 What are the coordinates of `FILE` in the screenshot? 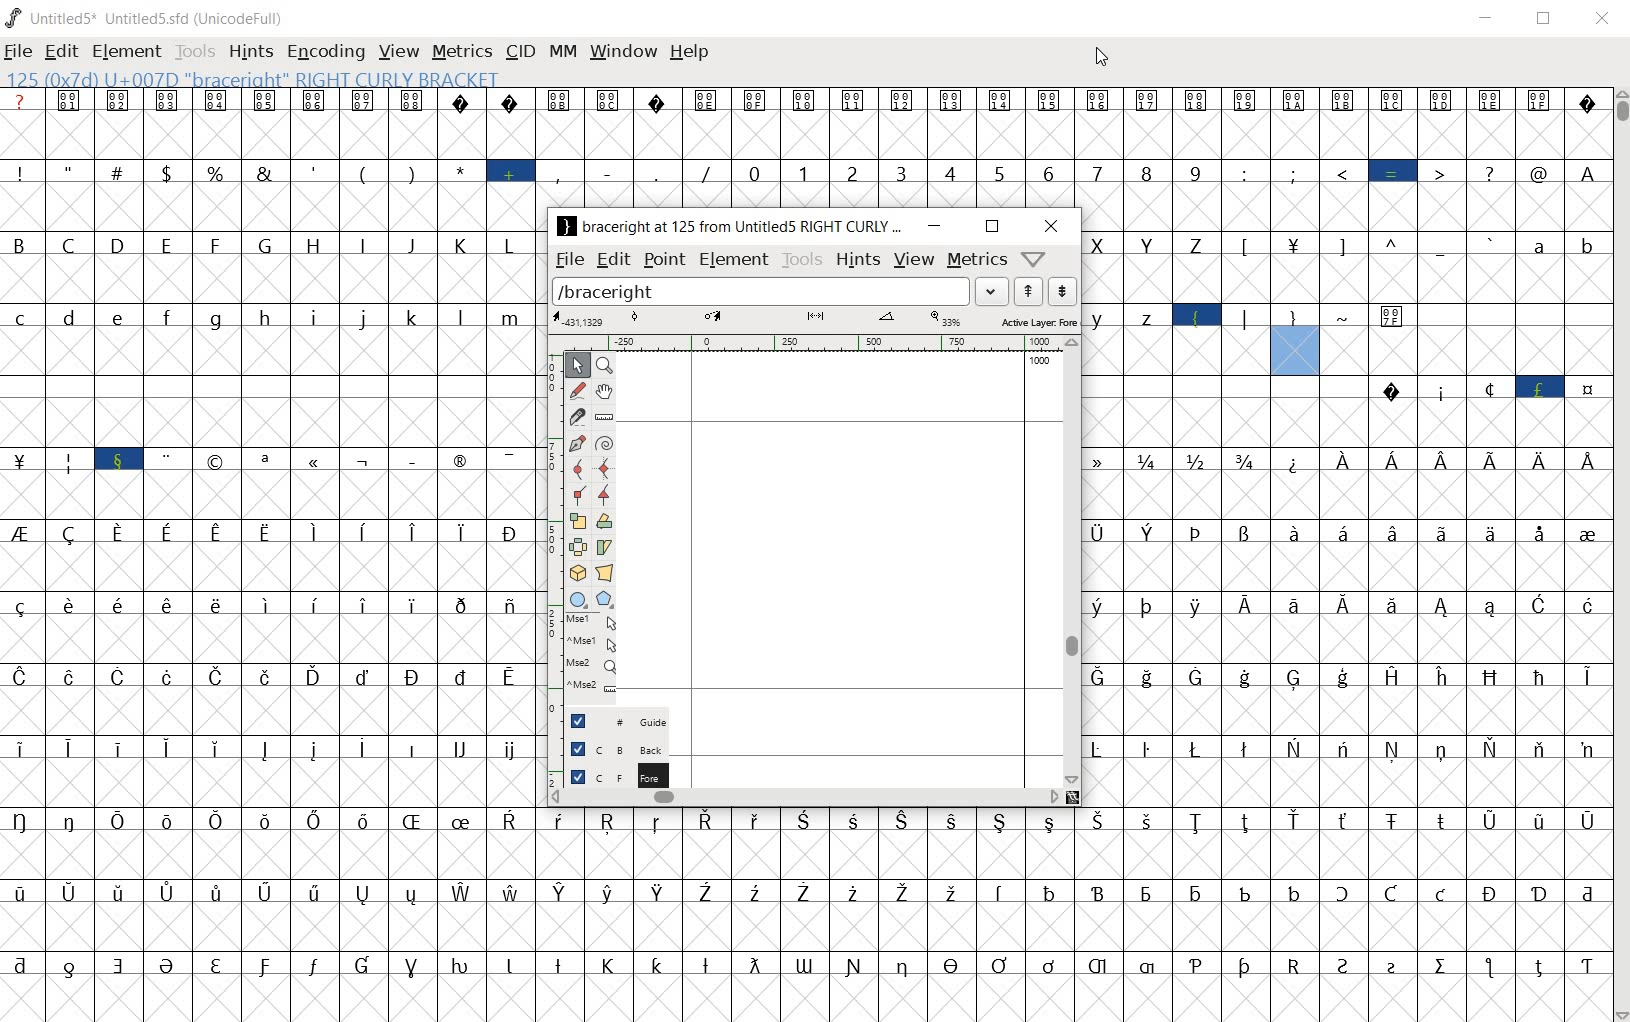 It's located at (19, 53).